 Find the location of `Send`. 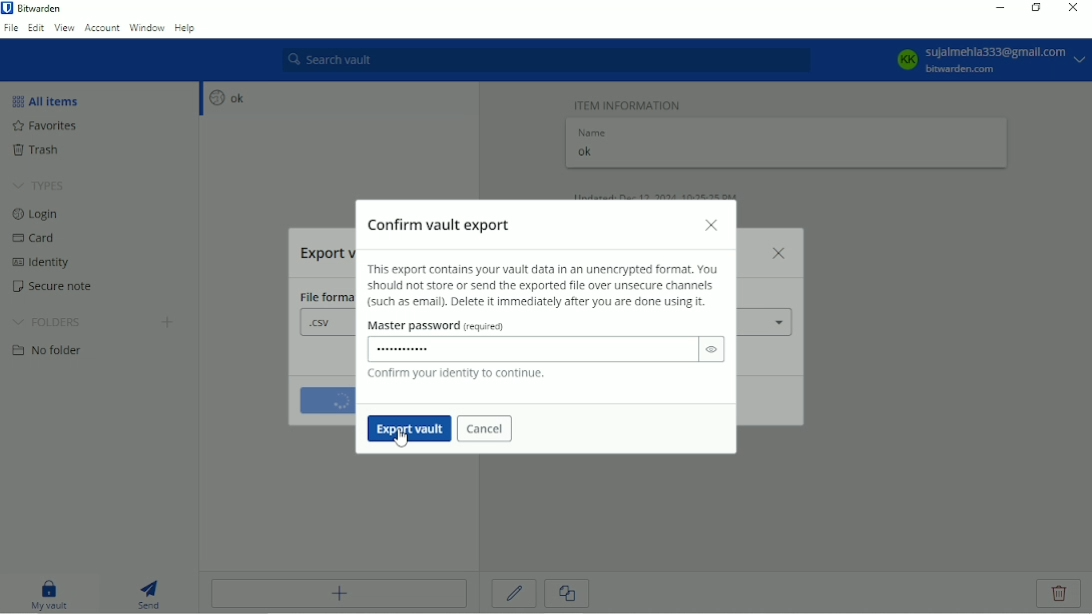

Send is located at coordinates (150, 592).